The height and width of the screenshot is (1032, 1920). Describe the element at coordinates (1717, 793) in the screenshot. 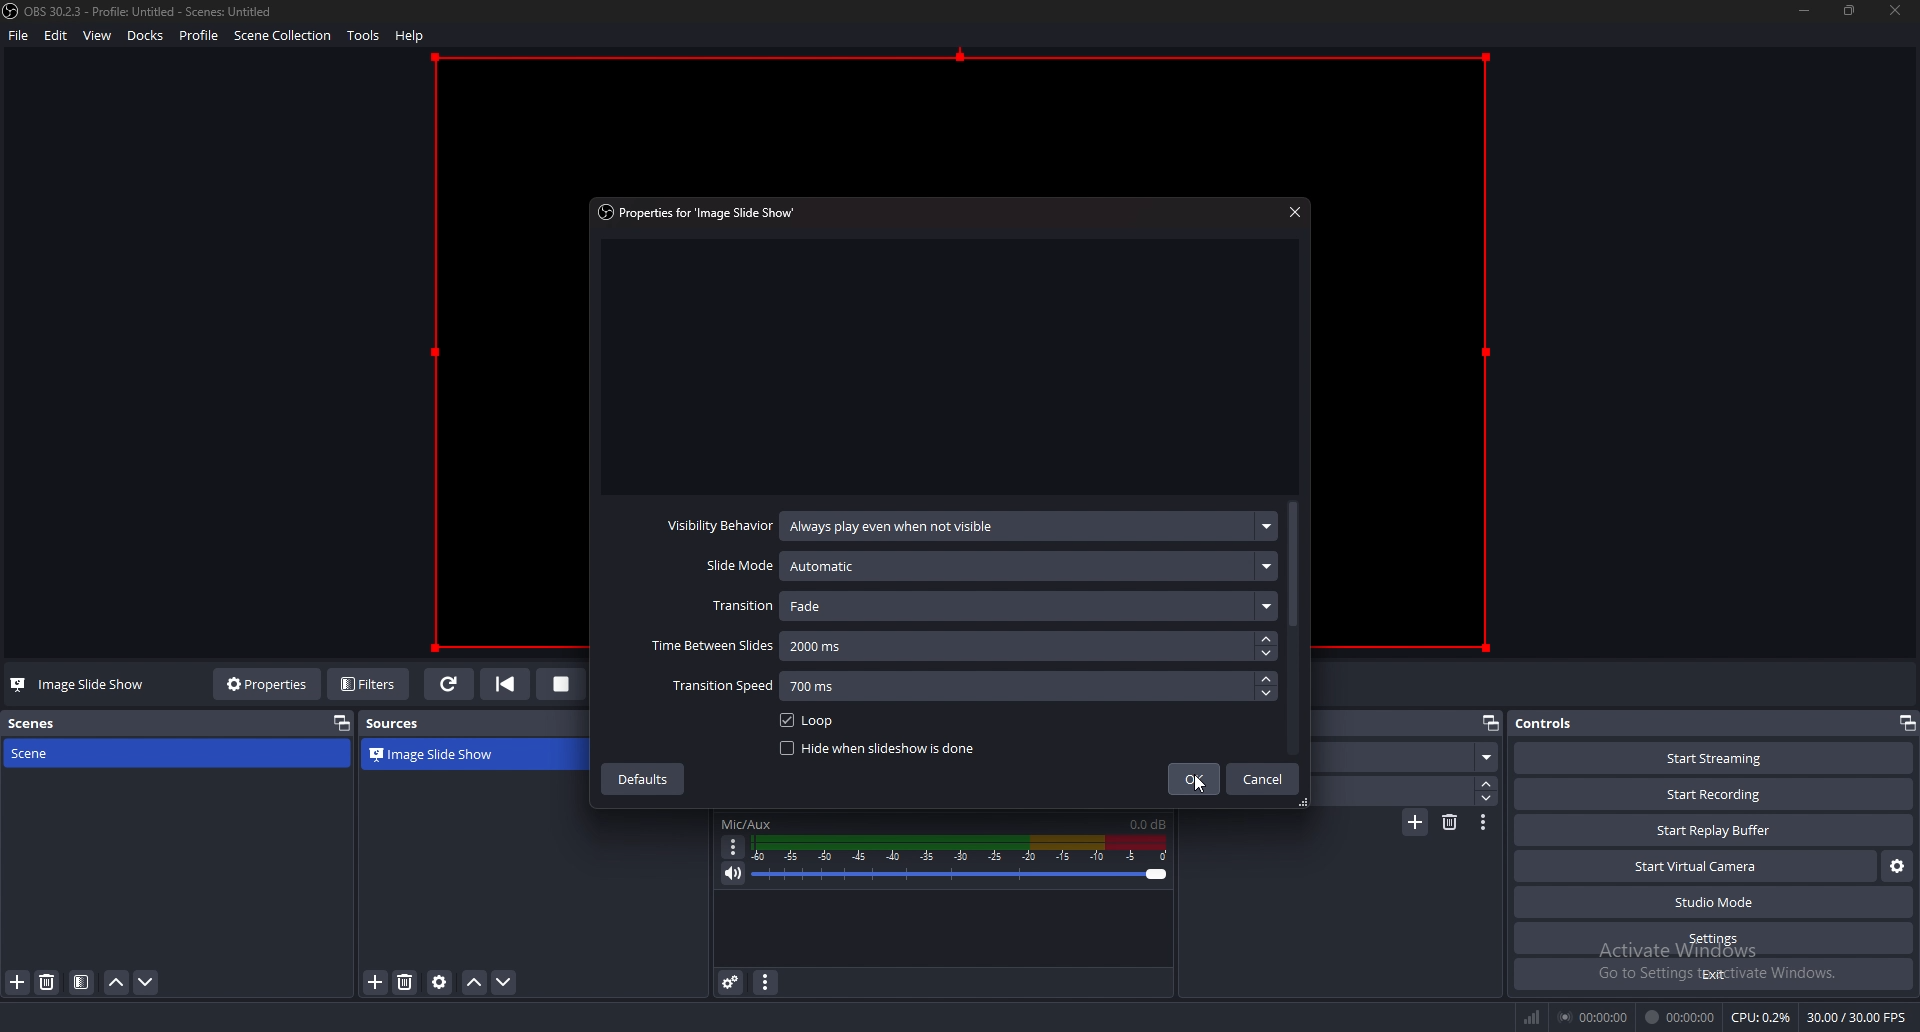

I see `start recording` at that location.